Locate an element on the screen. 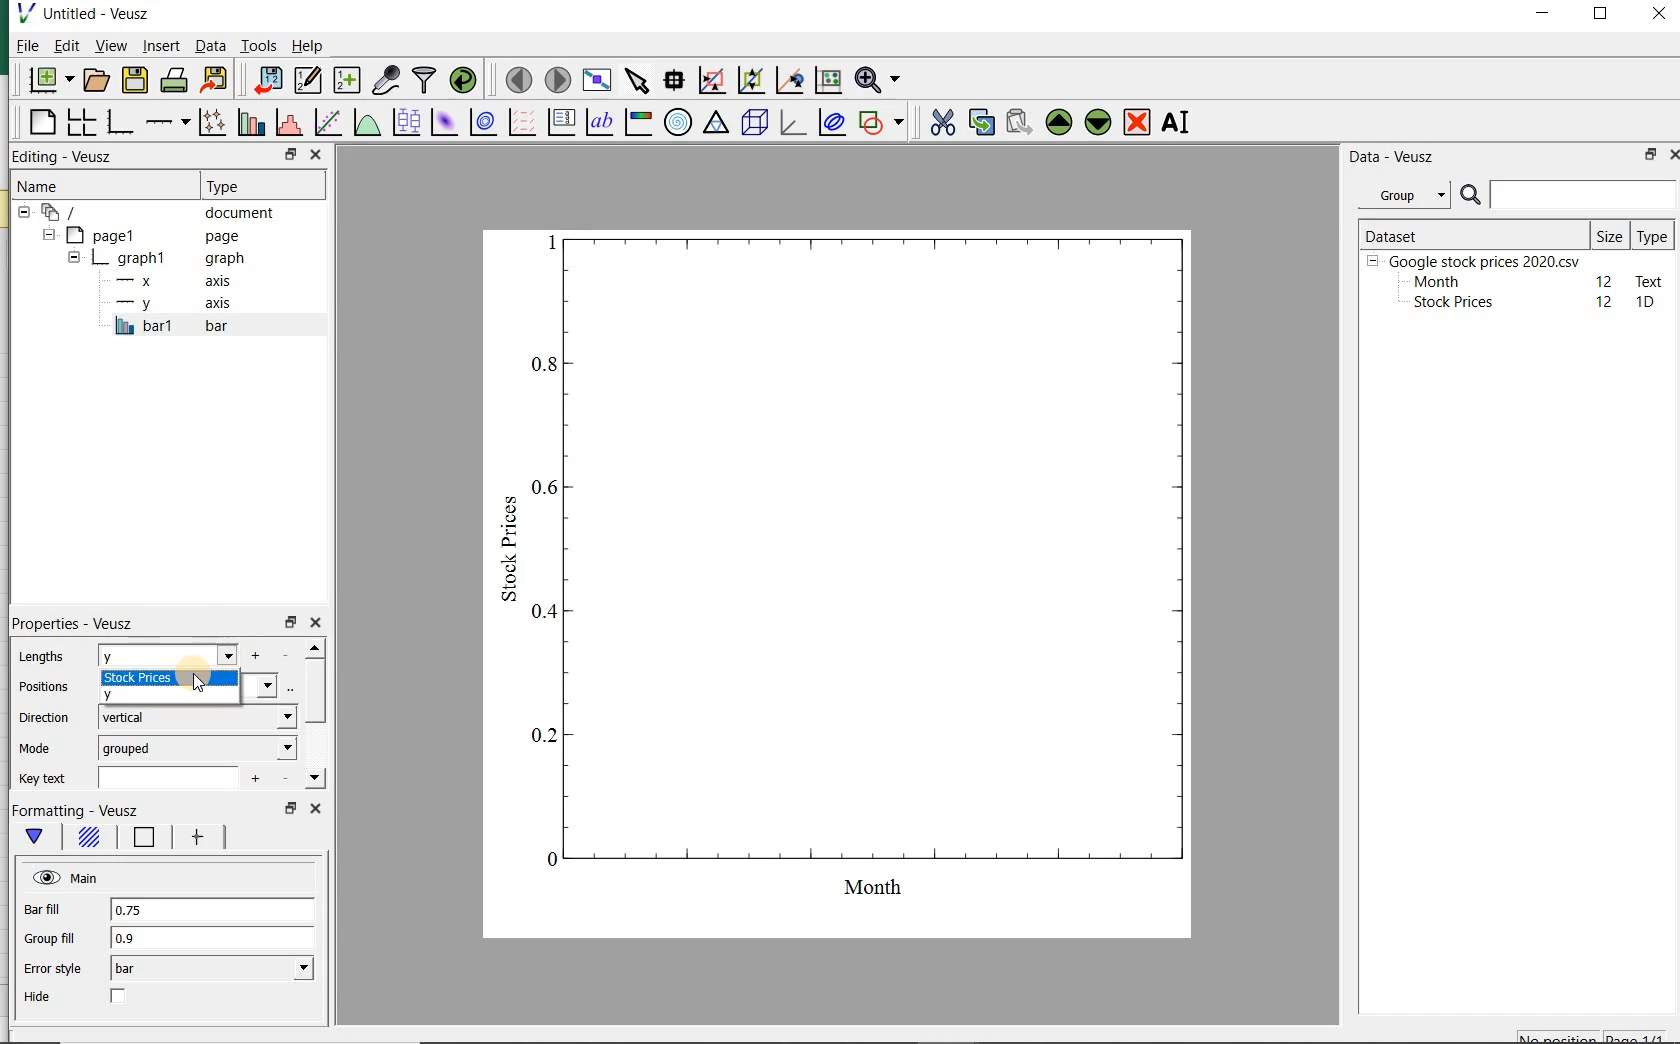 This screenshot has width=1680, height=1044. plot points with lines and errorbars is located at coordinates (208, 124).